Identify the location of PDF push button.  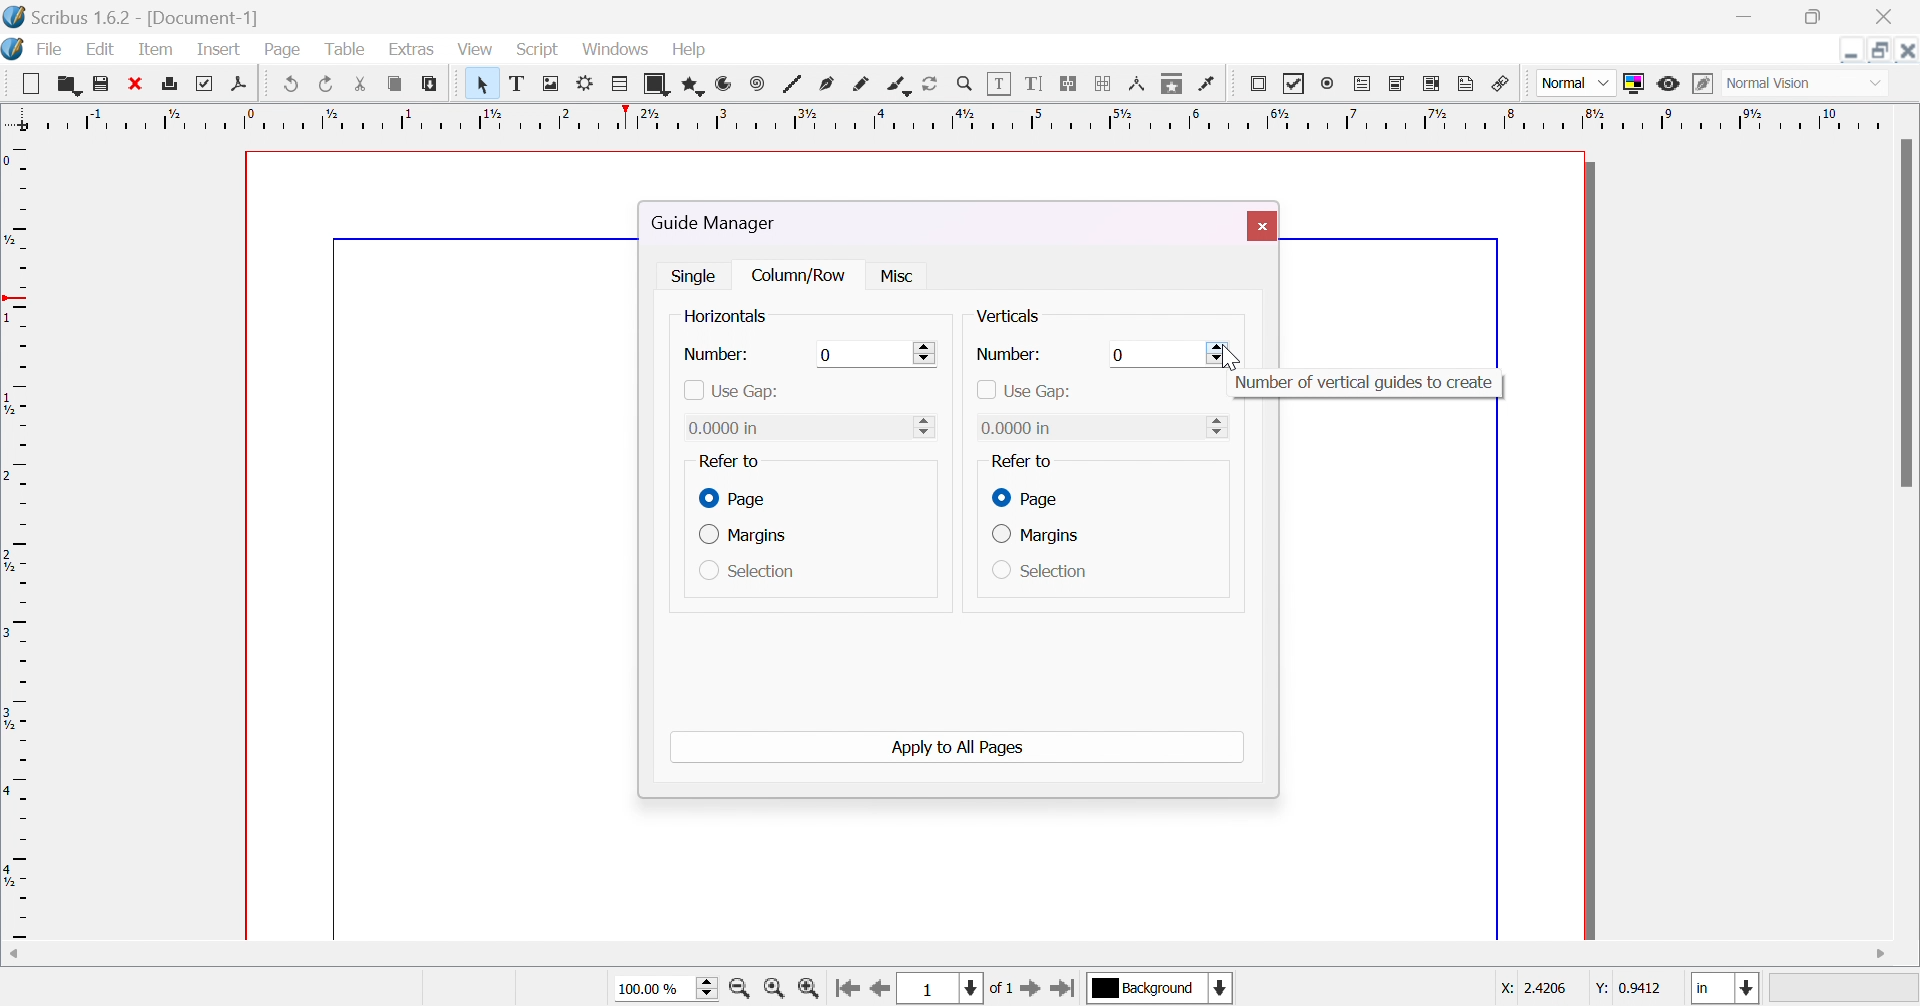
(1258, 87).